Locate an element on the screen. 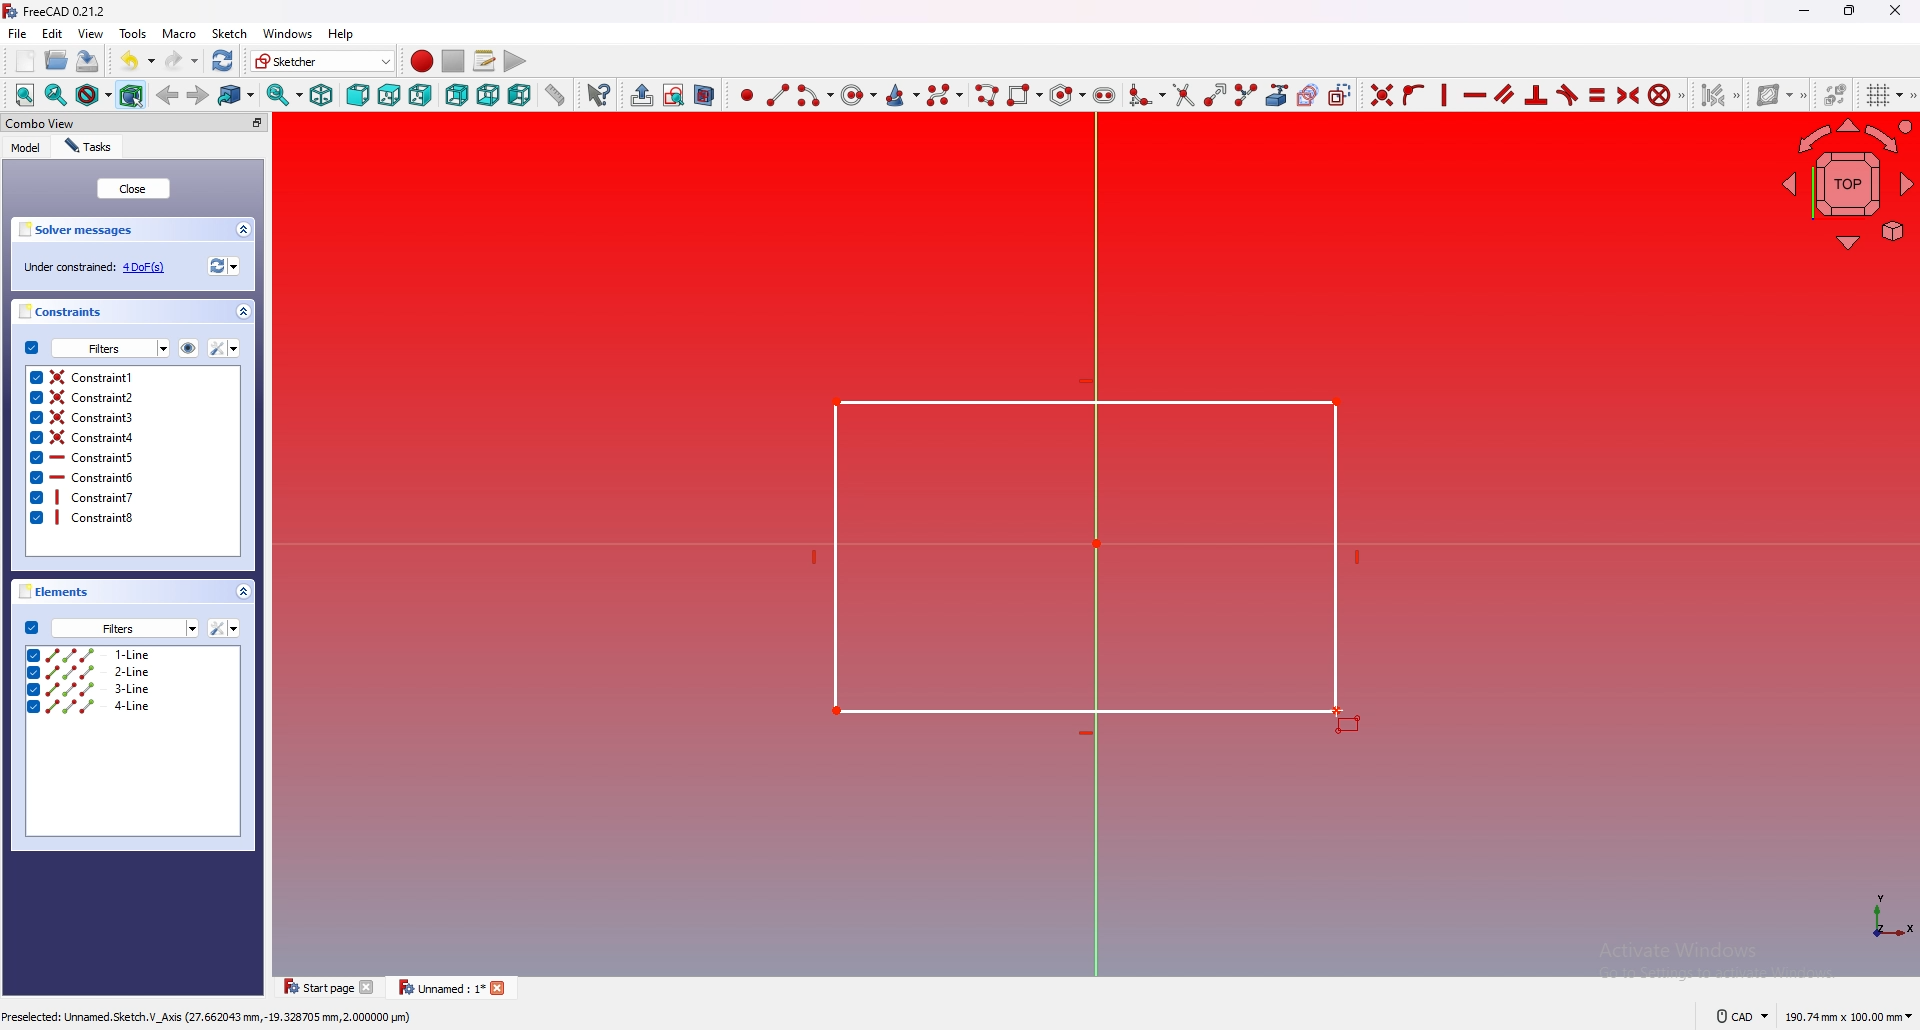 Image resolution: width=1920 pixels, height=1030 pixels. collapse is located at coordinates (242, 311).